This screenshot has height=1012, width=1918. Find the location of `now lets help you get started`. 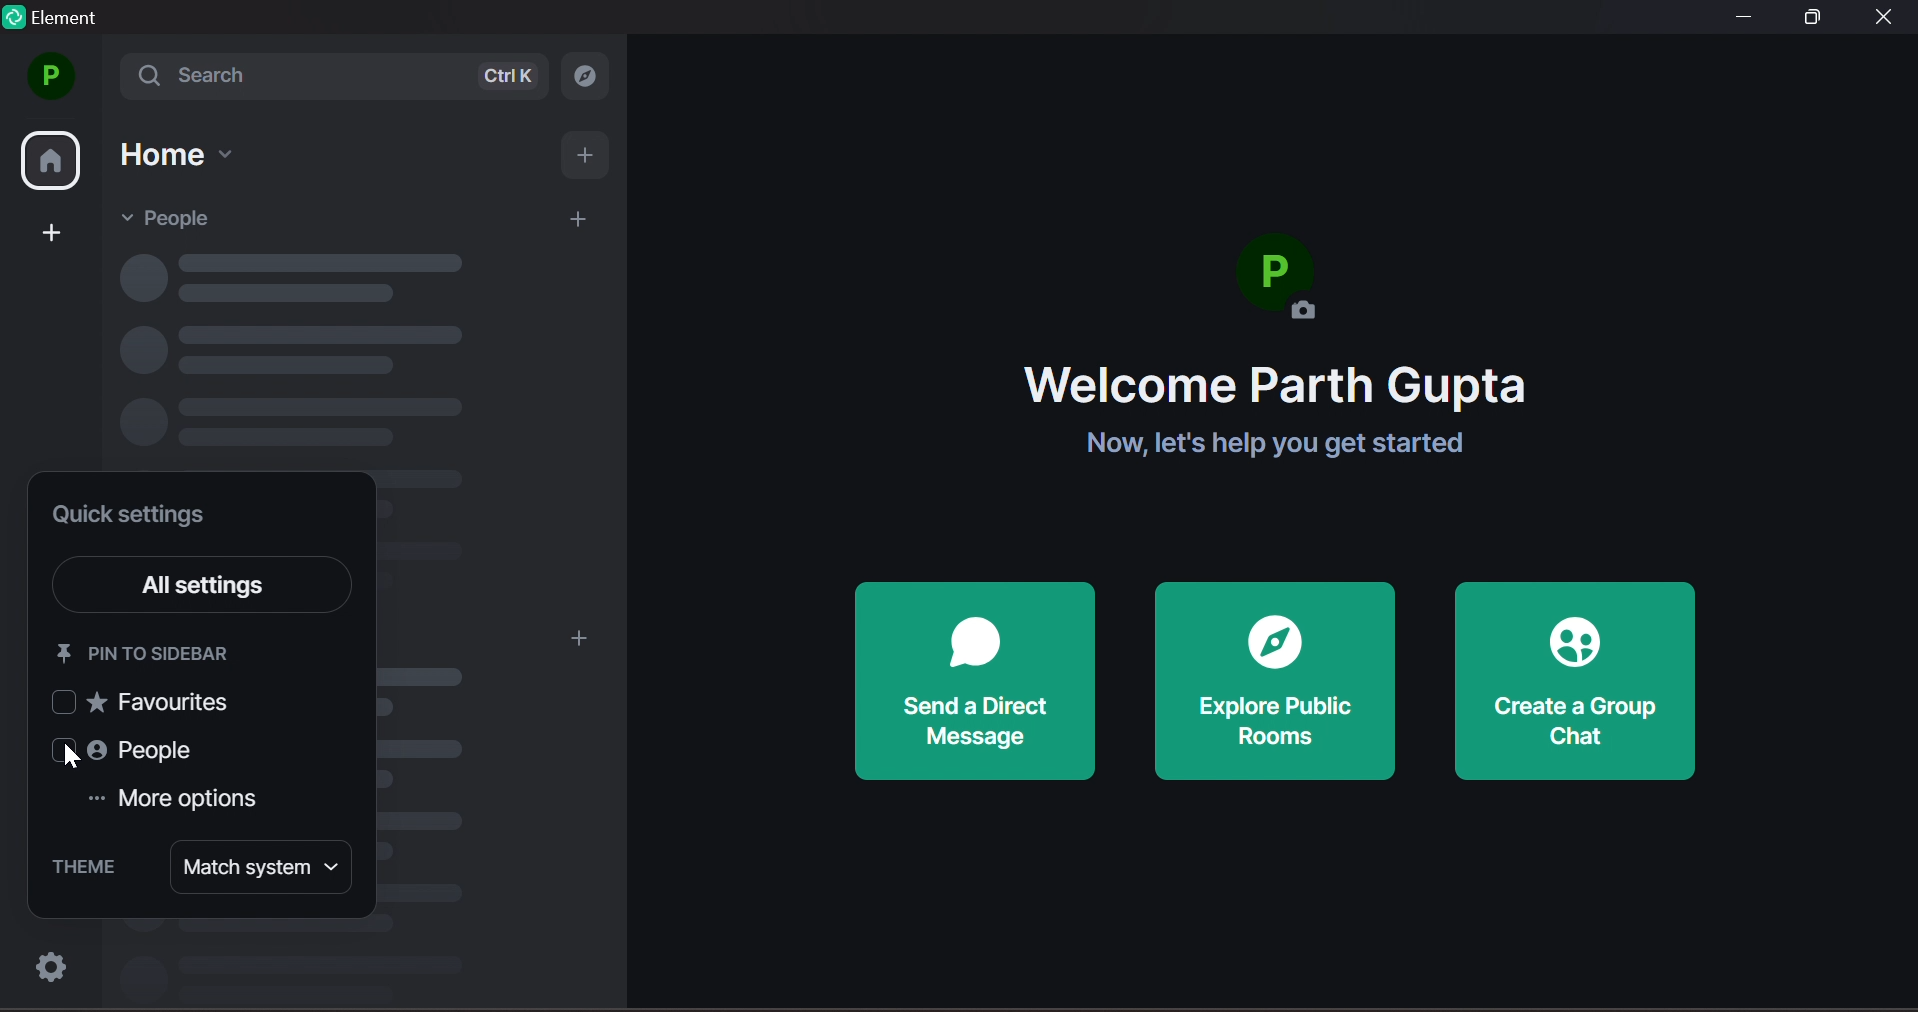

now lets help you get started is located at coordinates (1261, 445).